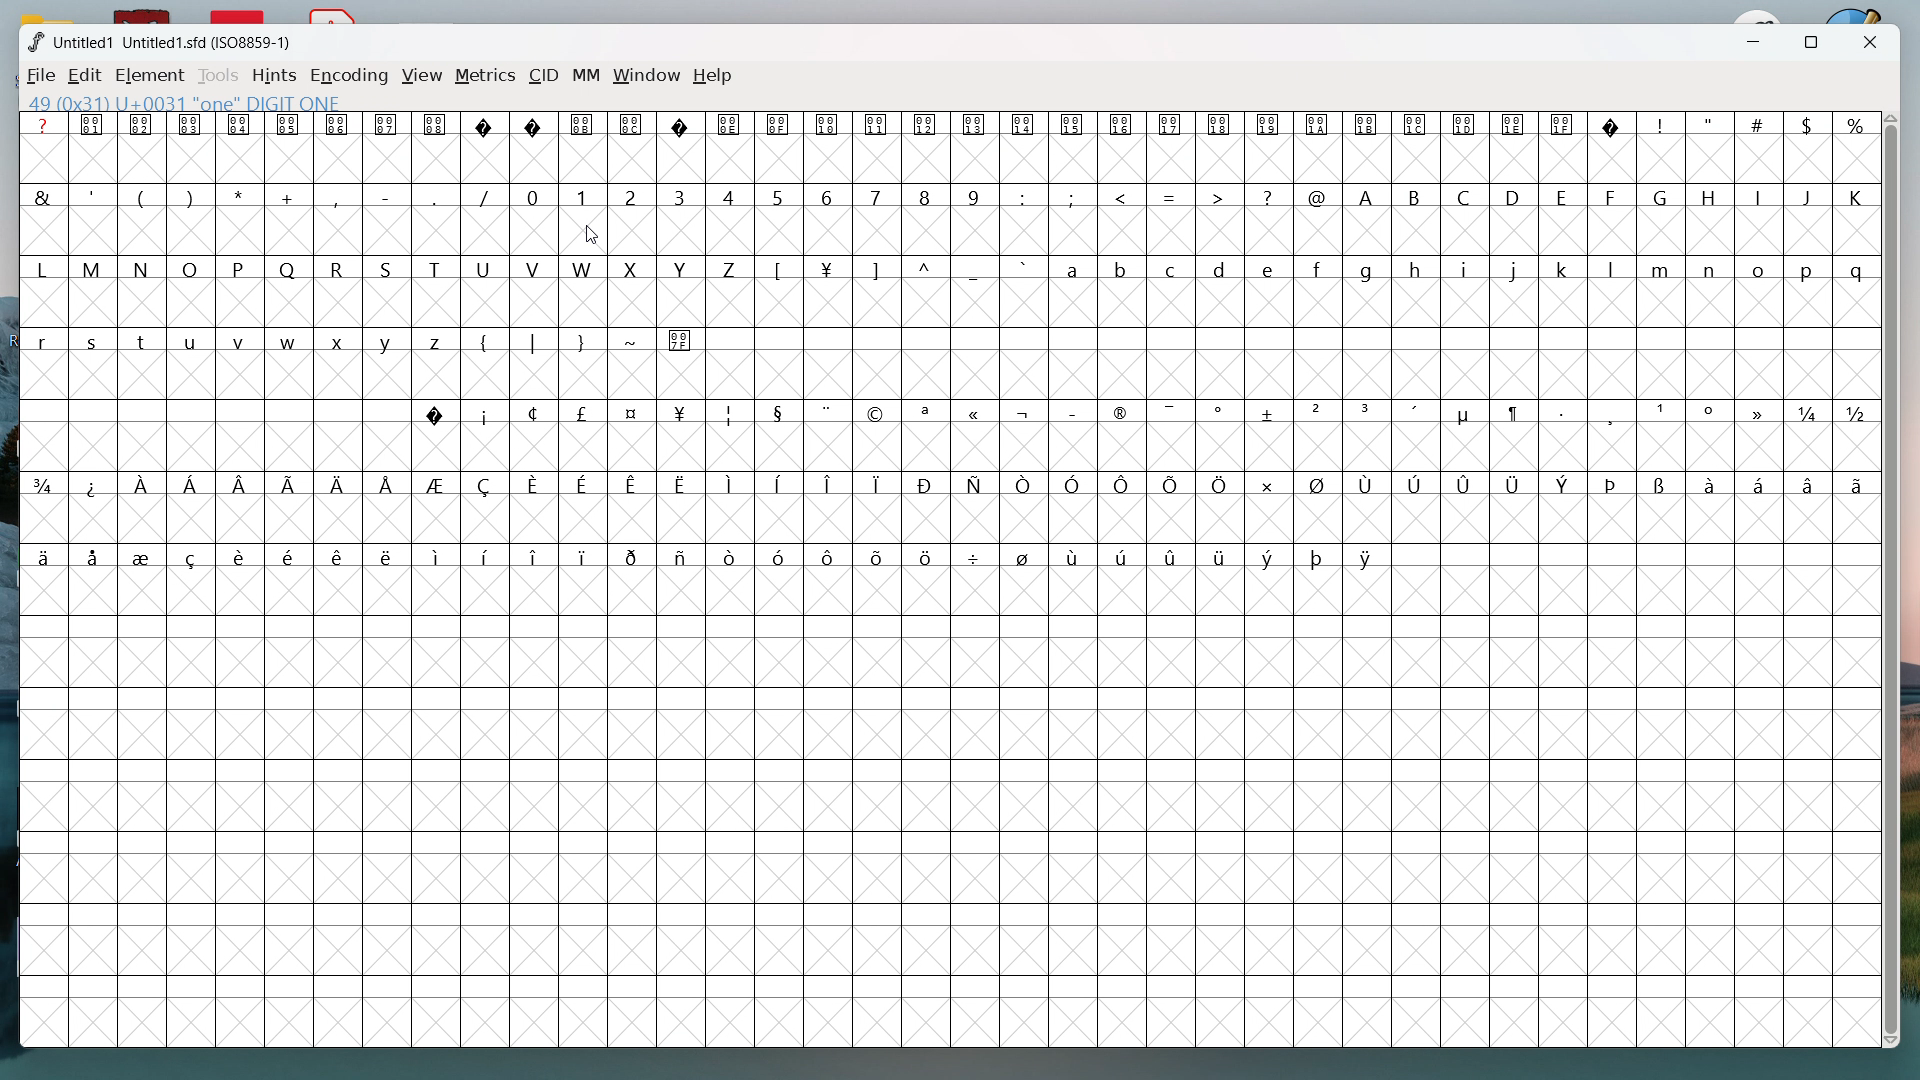 The width and height of the screenshot is (1920, 1080). What do you see at coordinates (731, 196) in the screenshot?
I see `4` at bounding box center [731, 196].